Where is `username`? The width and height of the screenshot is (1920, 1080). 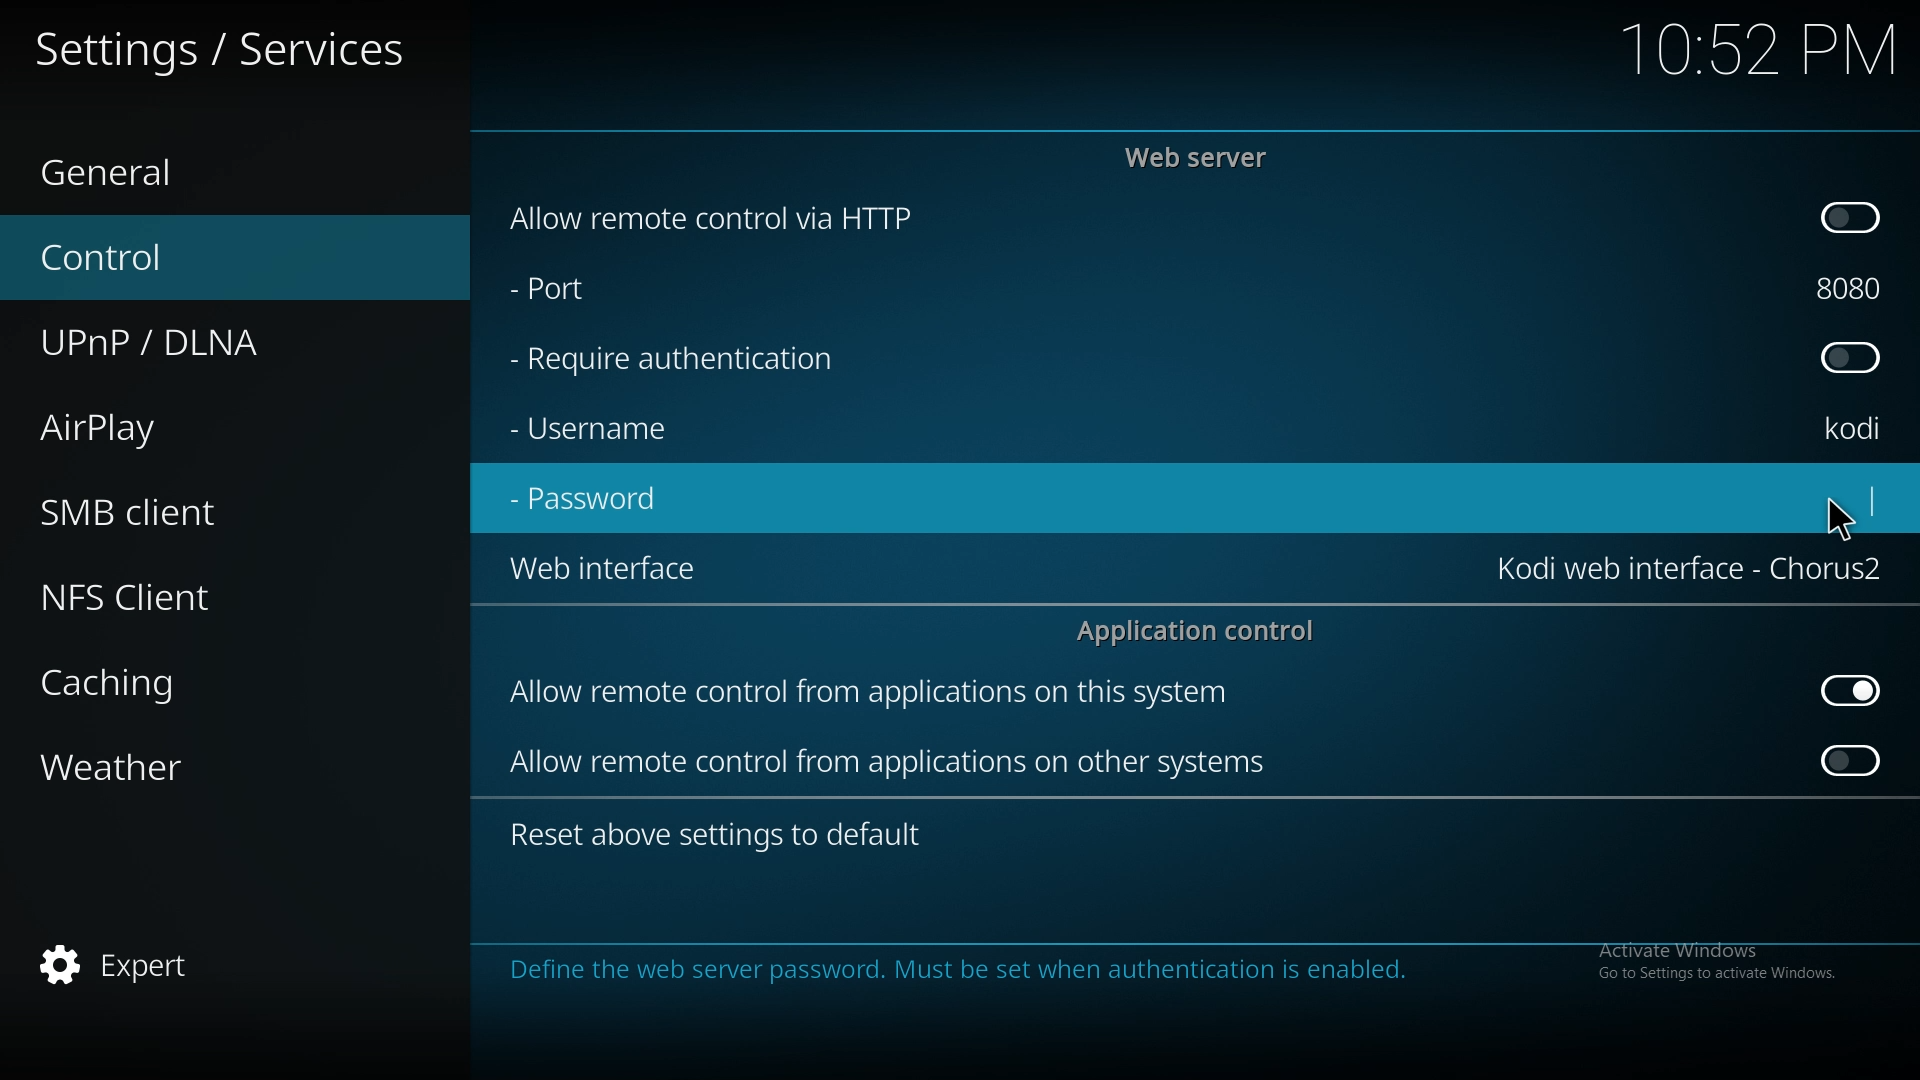
username is located at coordinates (609, 427).